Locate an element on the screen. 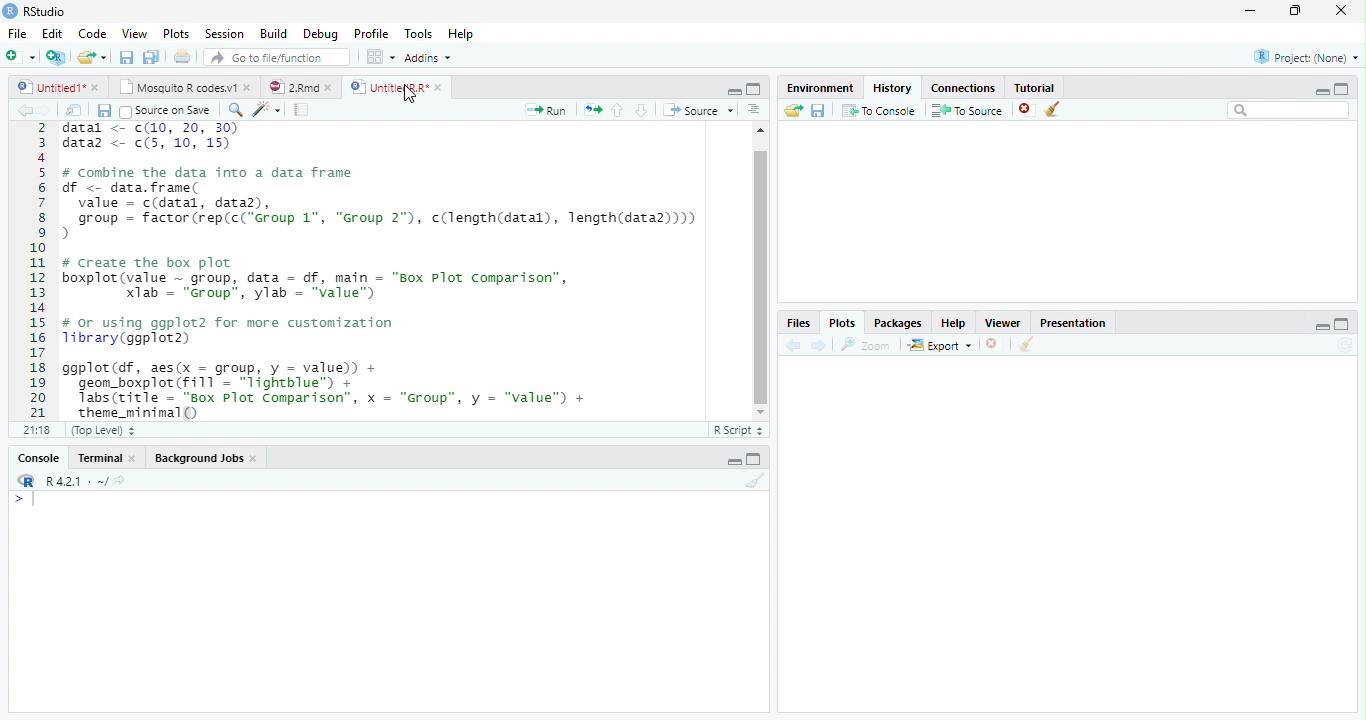  Minimize is located at coordinates (1321, 326).